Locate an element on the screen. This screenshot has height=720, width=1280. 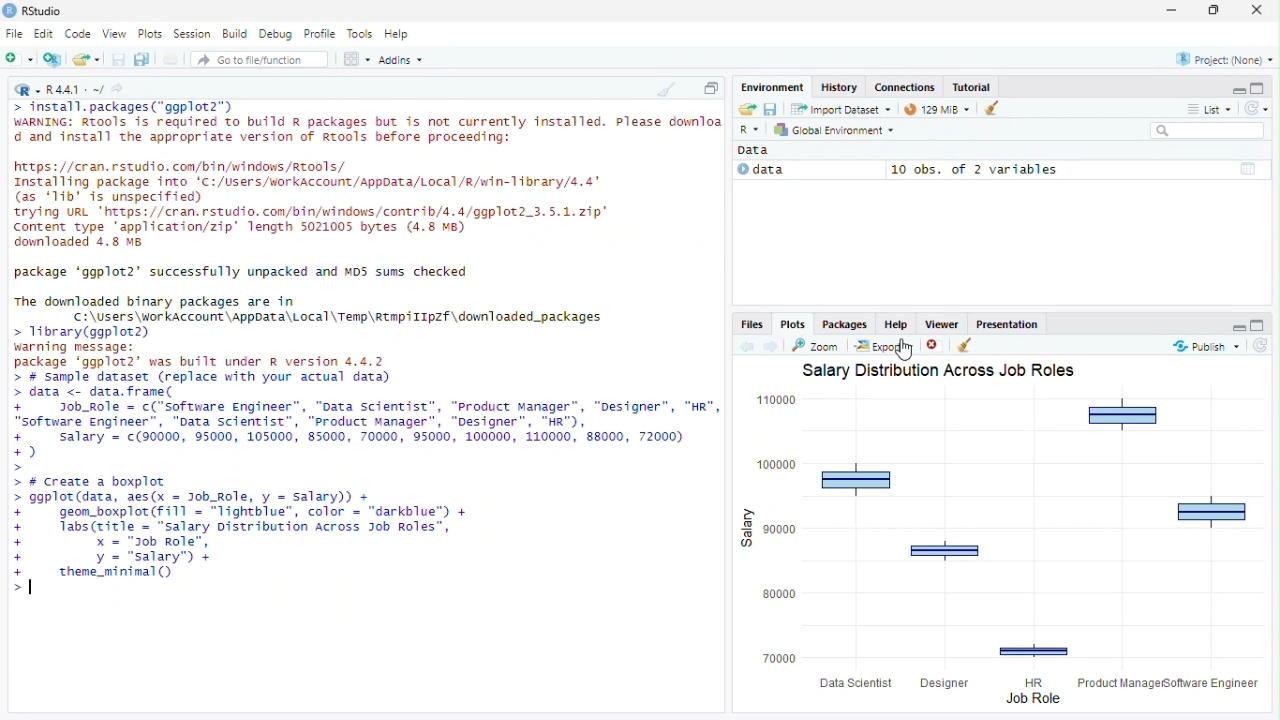
Global environment is located at coordinates (834, 129).